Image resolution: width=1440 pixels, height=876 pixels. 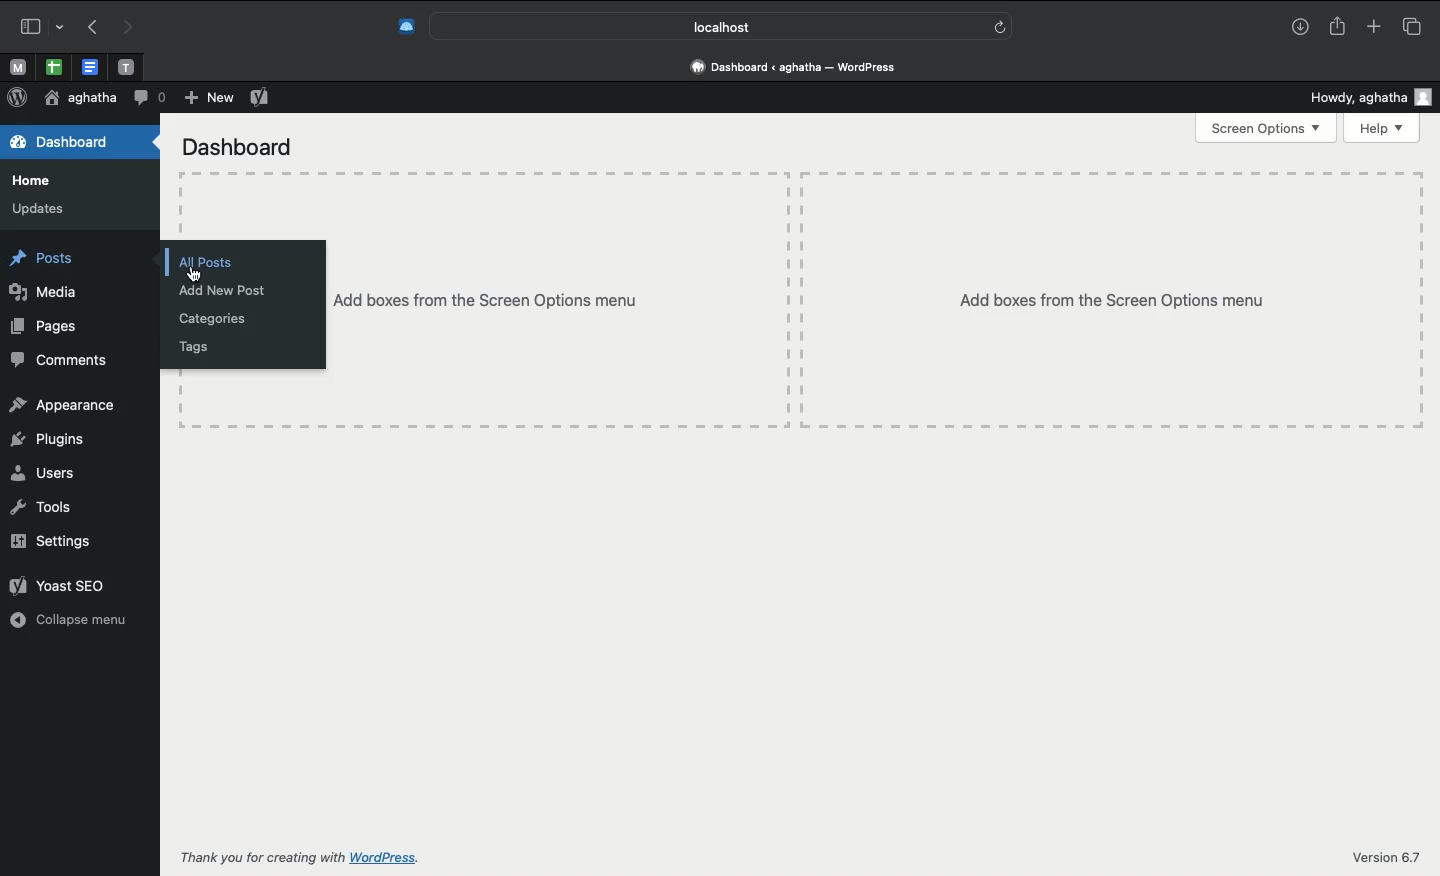 I want to click on Tools, so click(x=40, y=510).